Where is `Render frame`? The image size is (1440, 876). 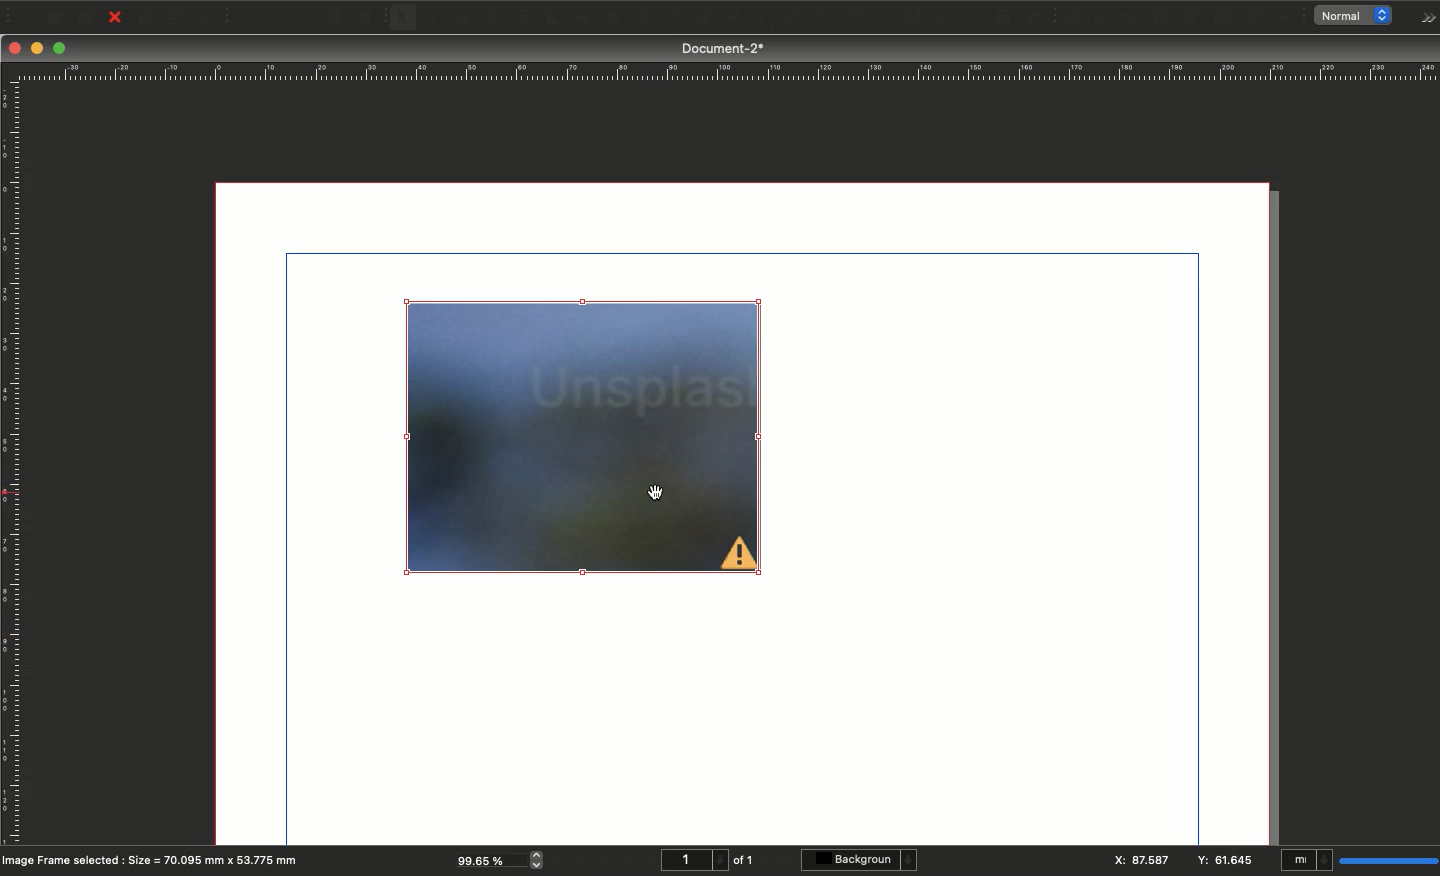
Render frame is located at coordinates (491, 18).